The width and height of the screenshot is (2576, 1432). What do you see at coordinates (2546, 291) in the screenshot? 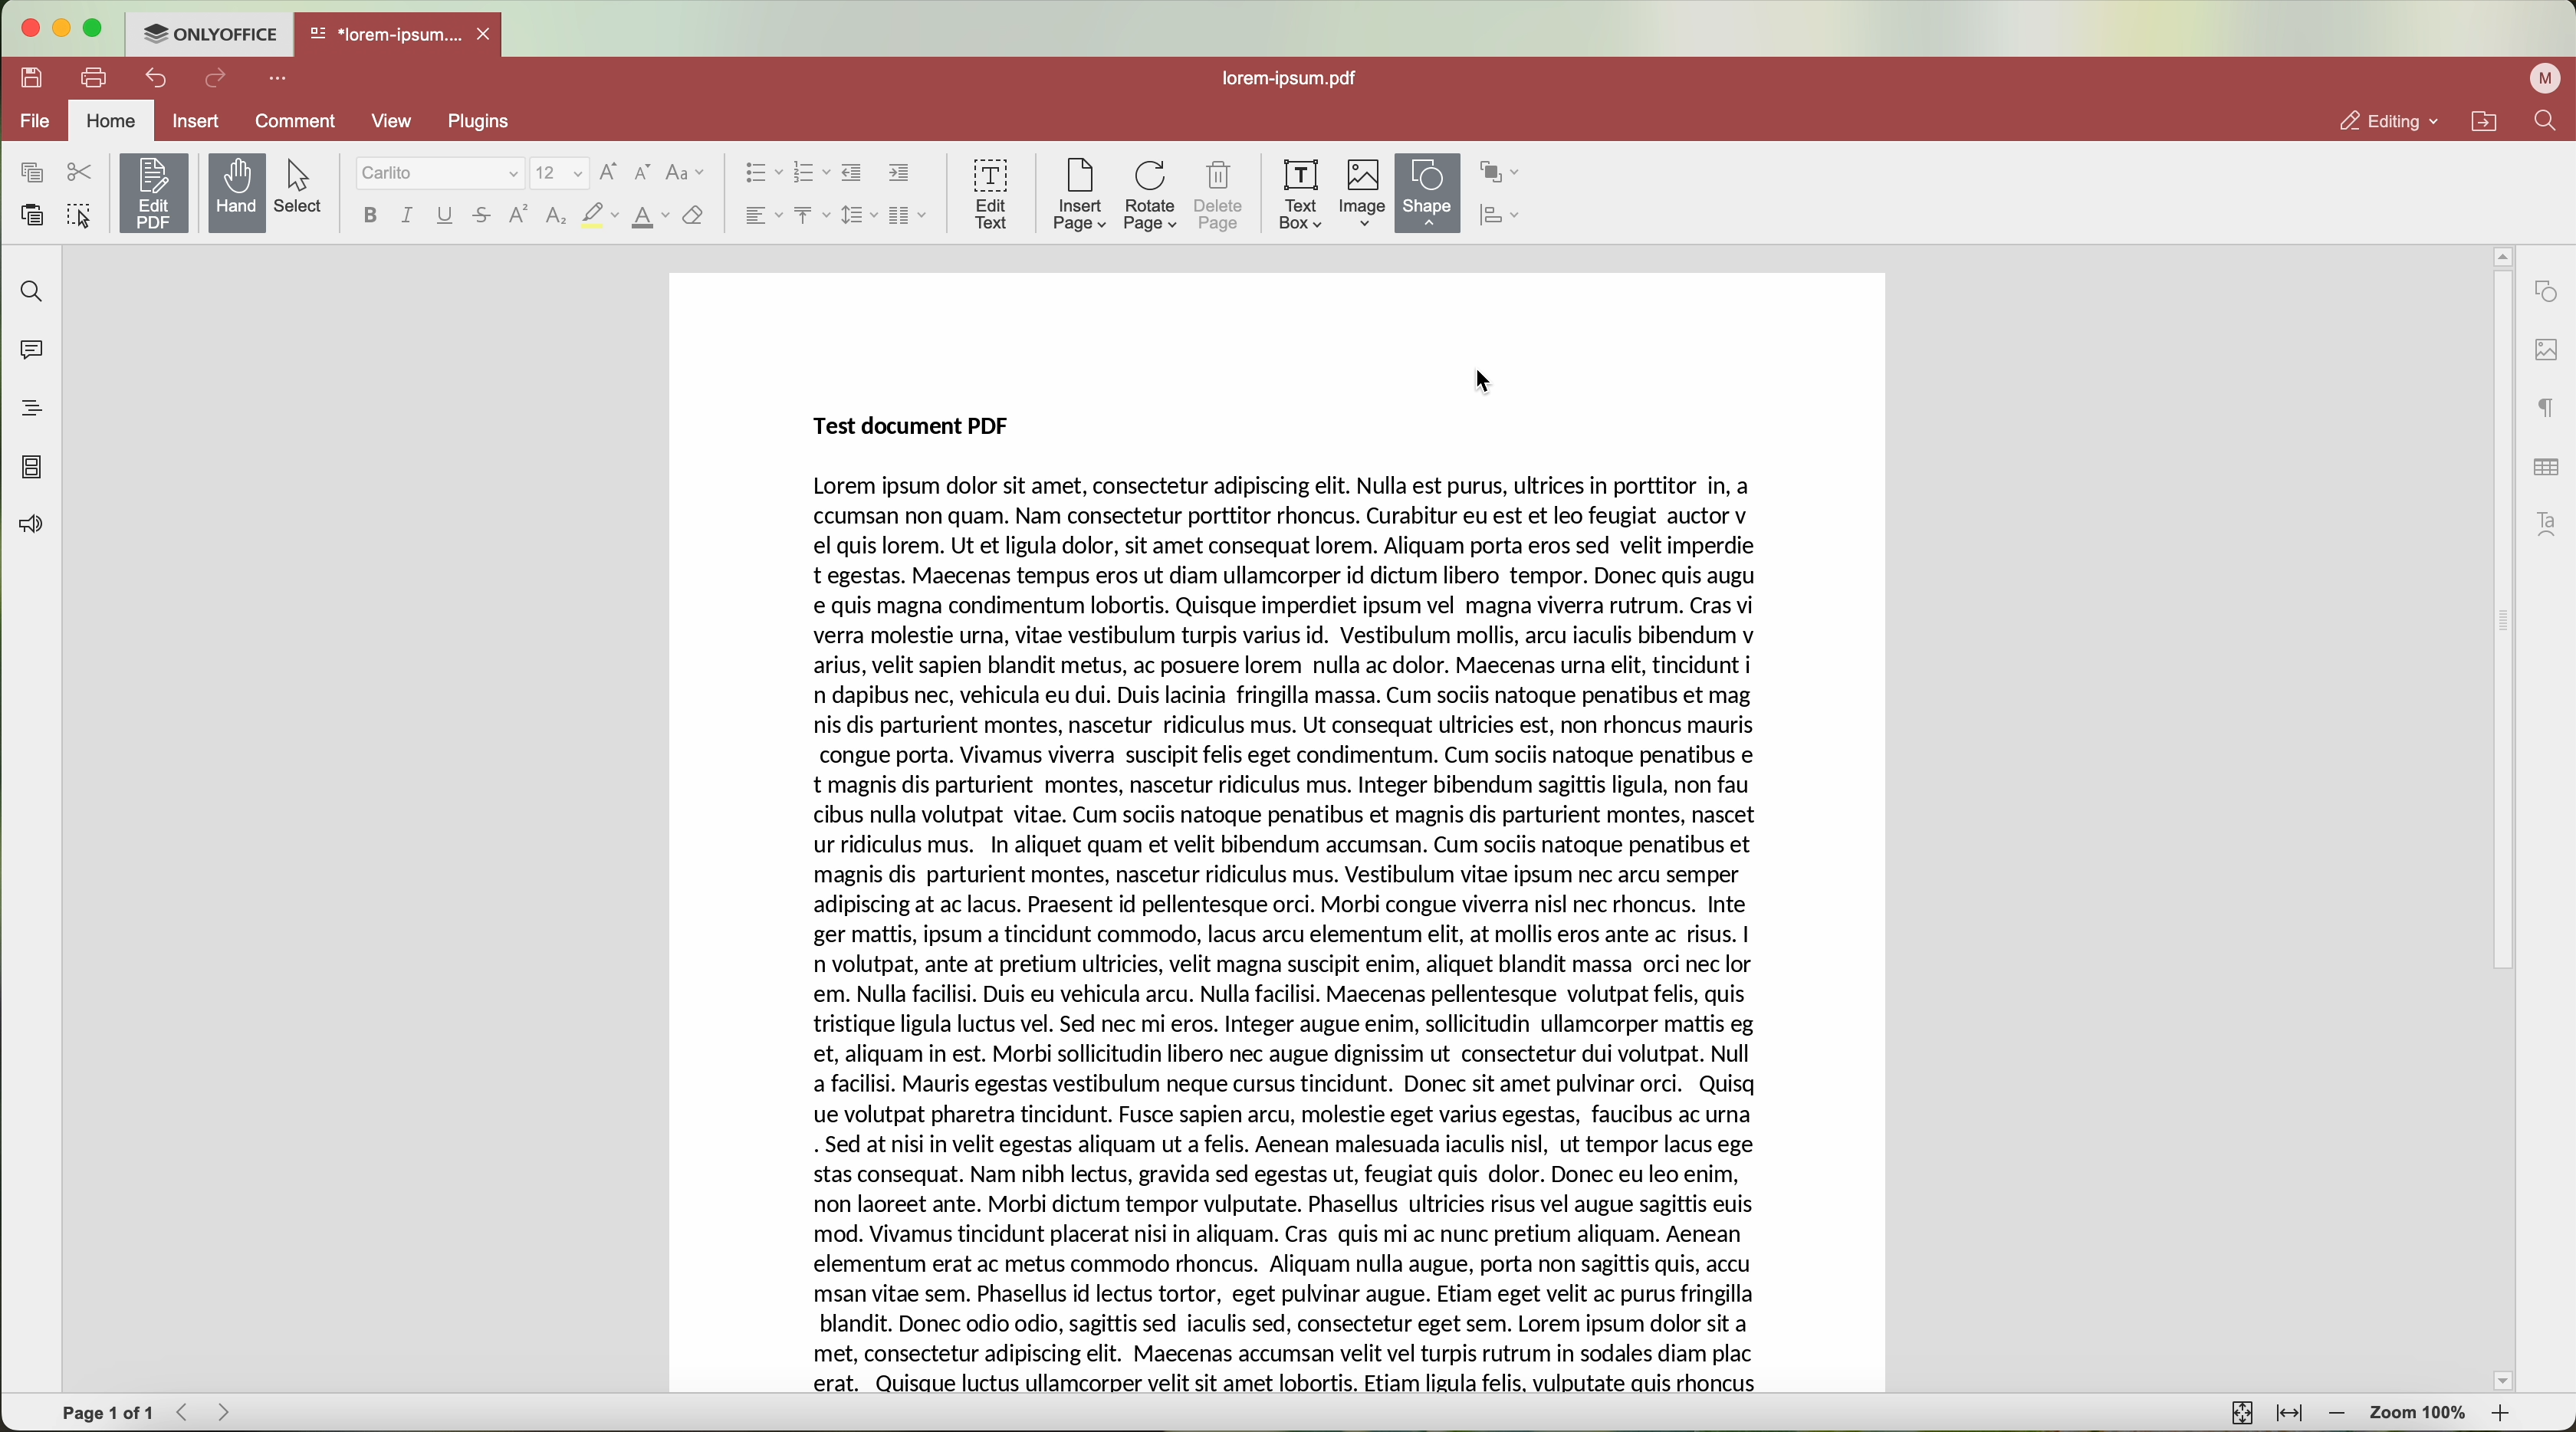
I see `shape settings` at bounding box center [2546, 291].